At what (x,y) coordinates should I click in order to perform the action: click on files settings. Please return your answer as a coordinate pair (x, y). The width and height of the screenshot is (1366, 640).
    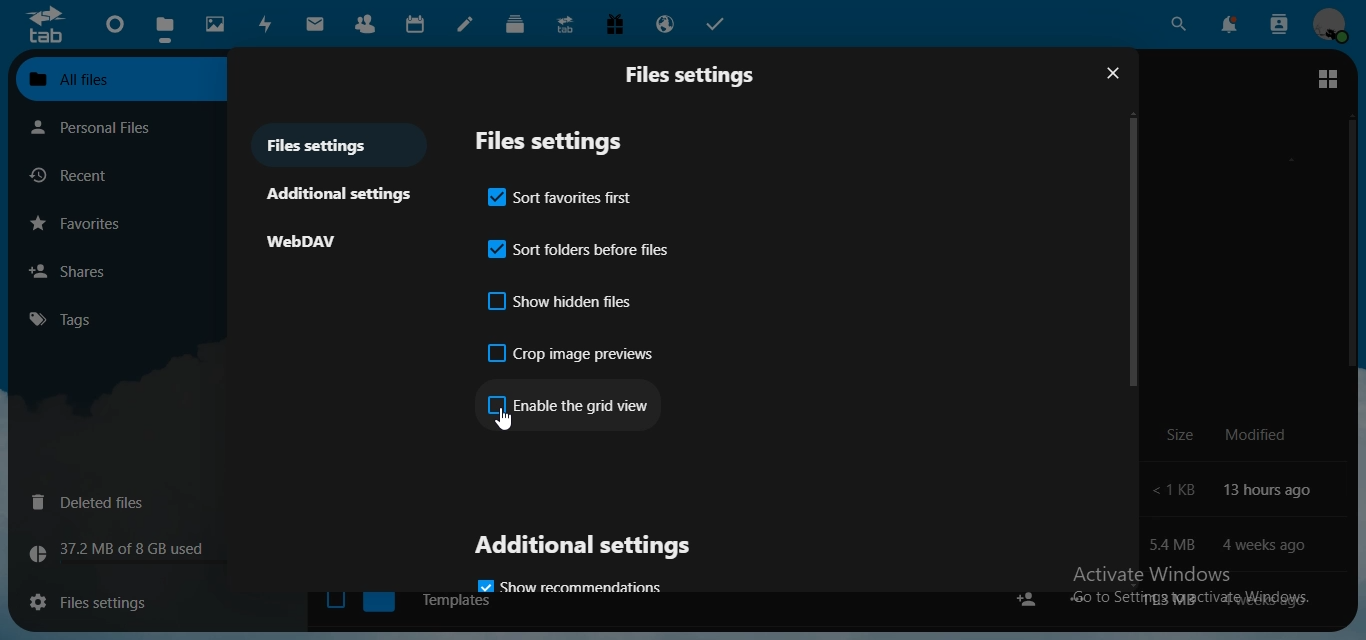
    Looking at the image, I should click on (324, 145).